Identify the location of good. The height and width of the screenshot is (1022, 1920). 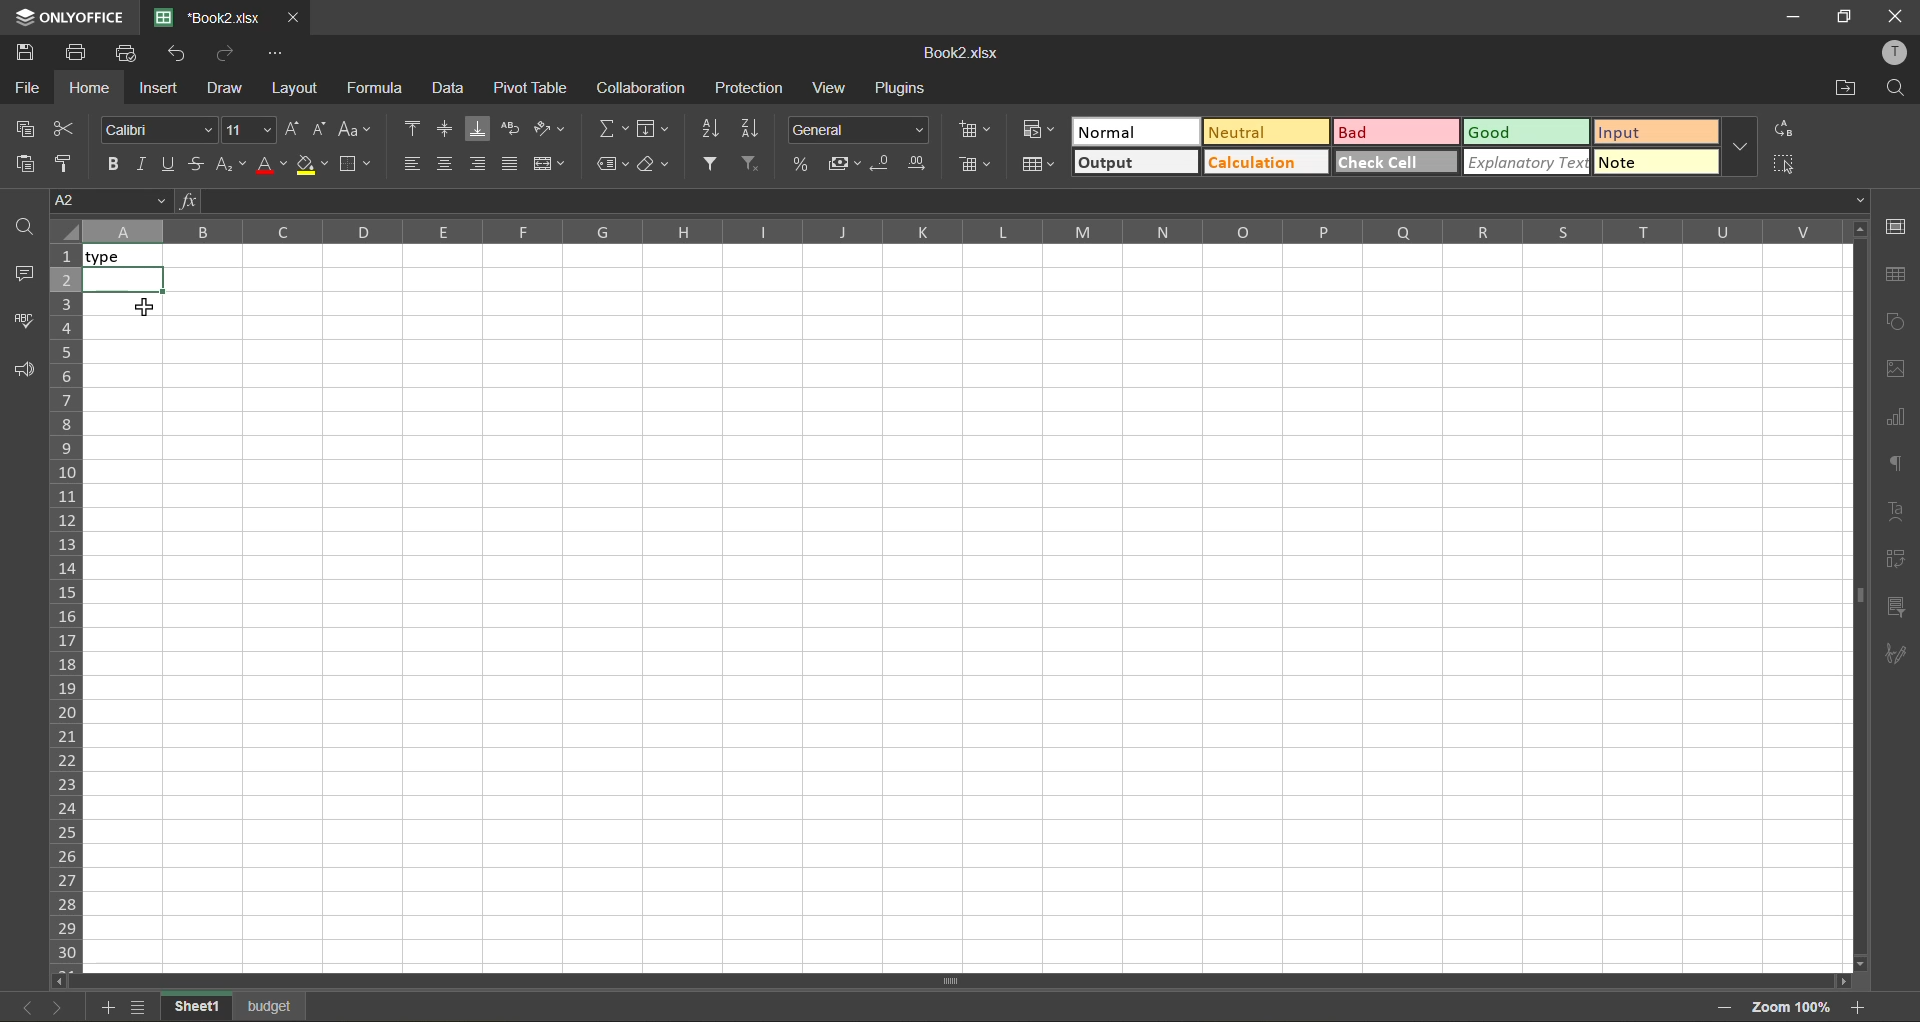
(1523, 131).